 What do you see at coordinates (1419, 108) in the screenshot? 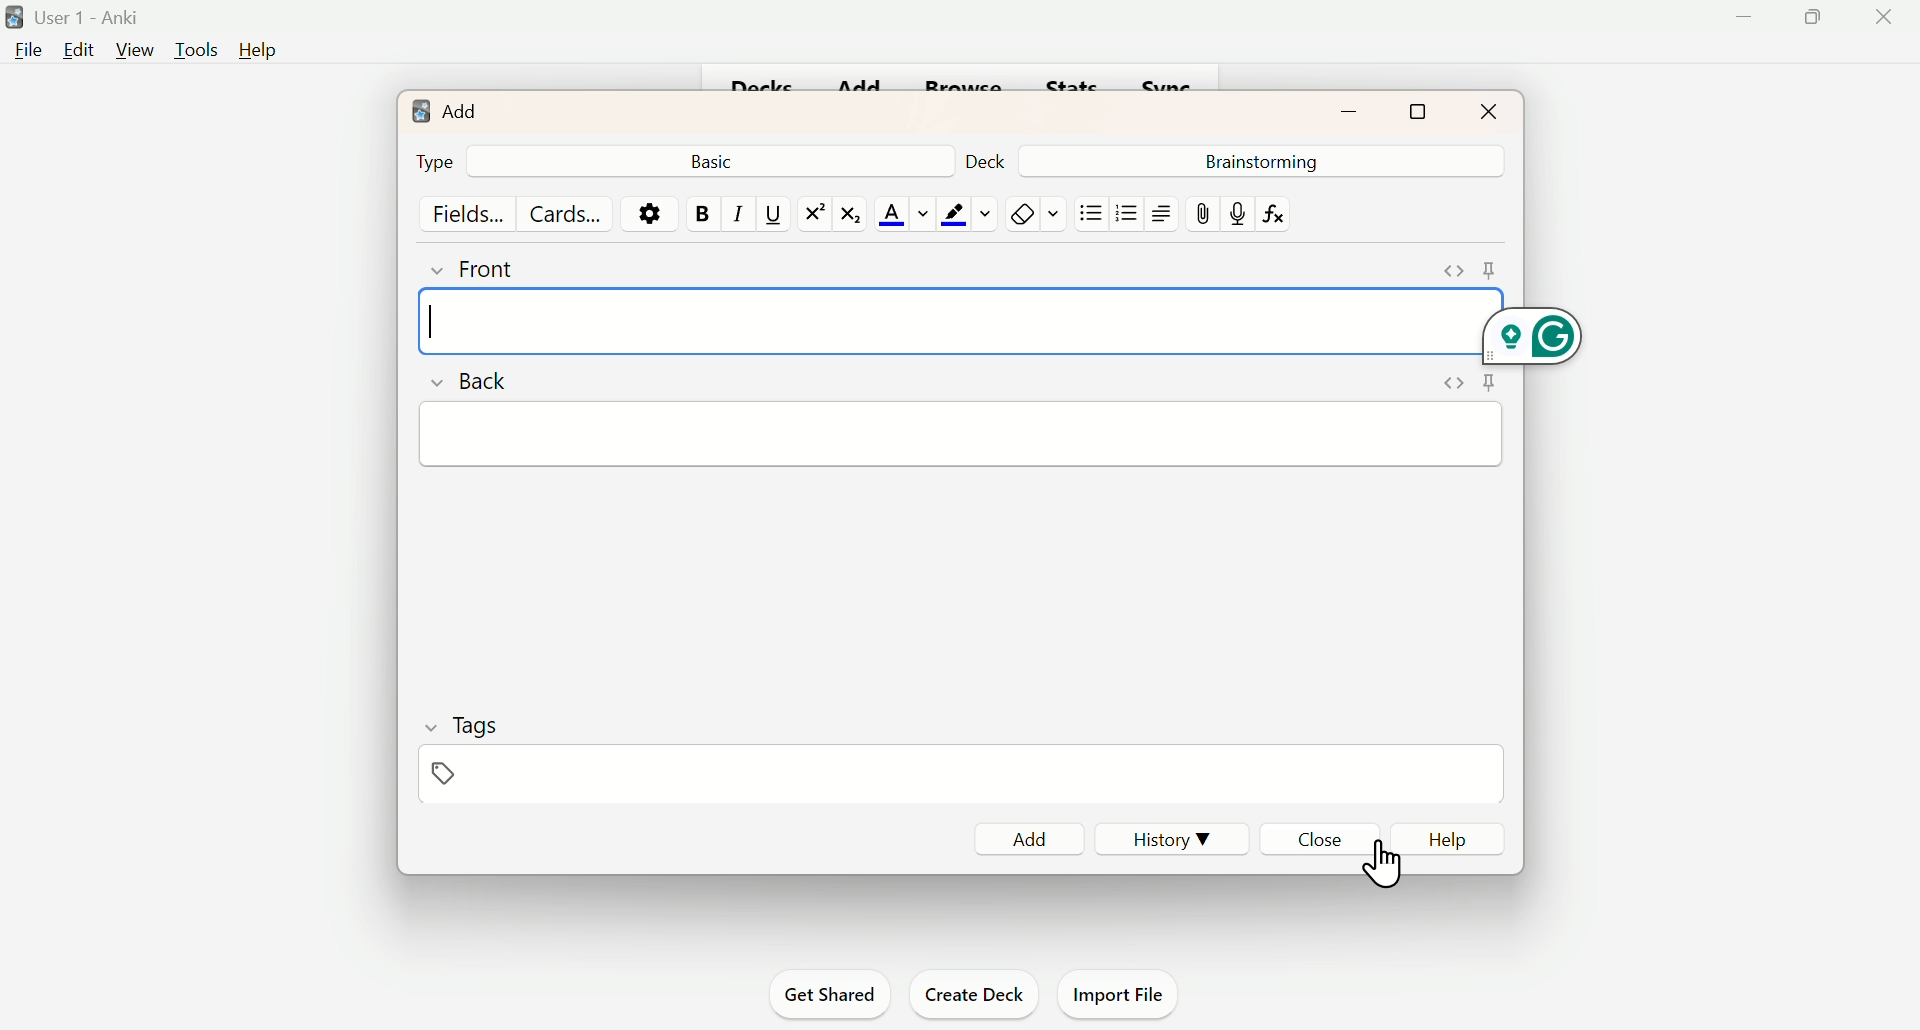
I see `Maximize` at bounding box center [1419, 108].